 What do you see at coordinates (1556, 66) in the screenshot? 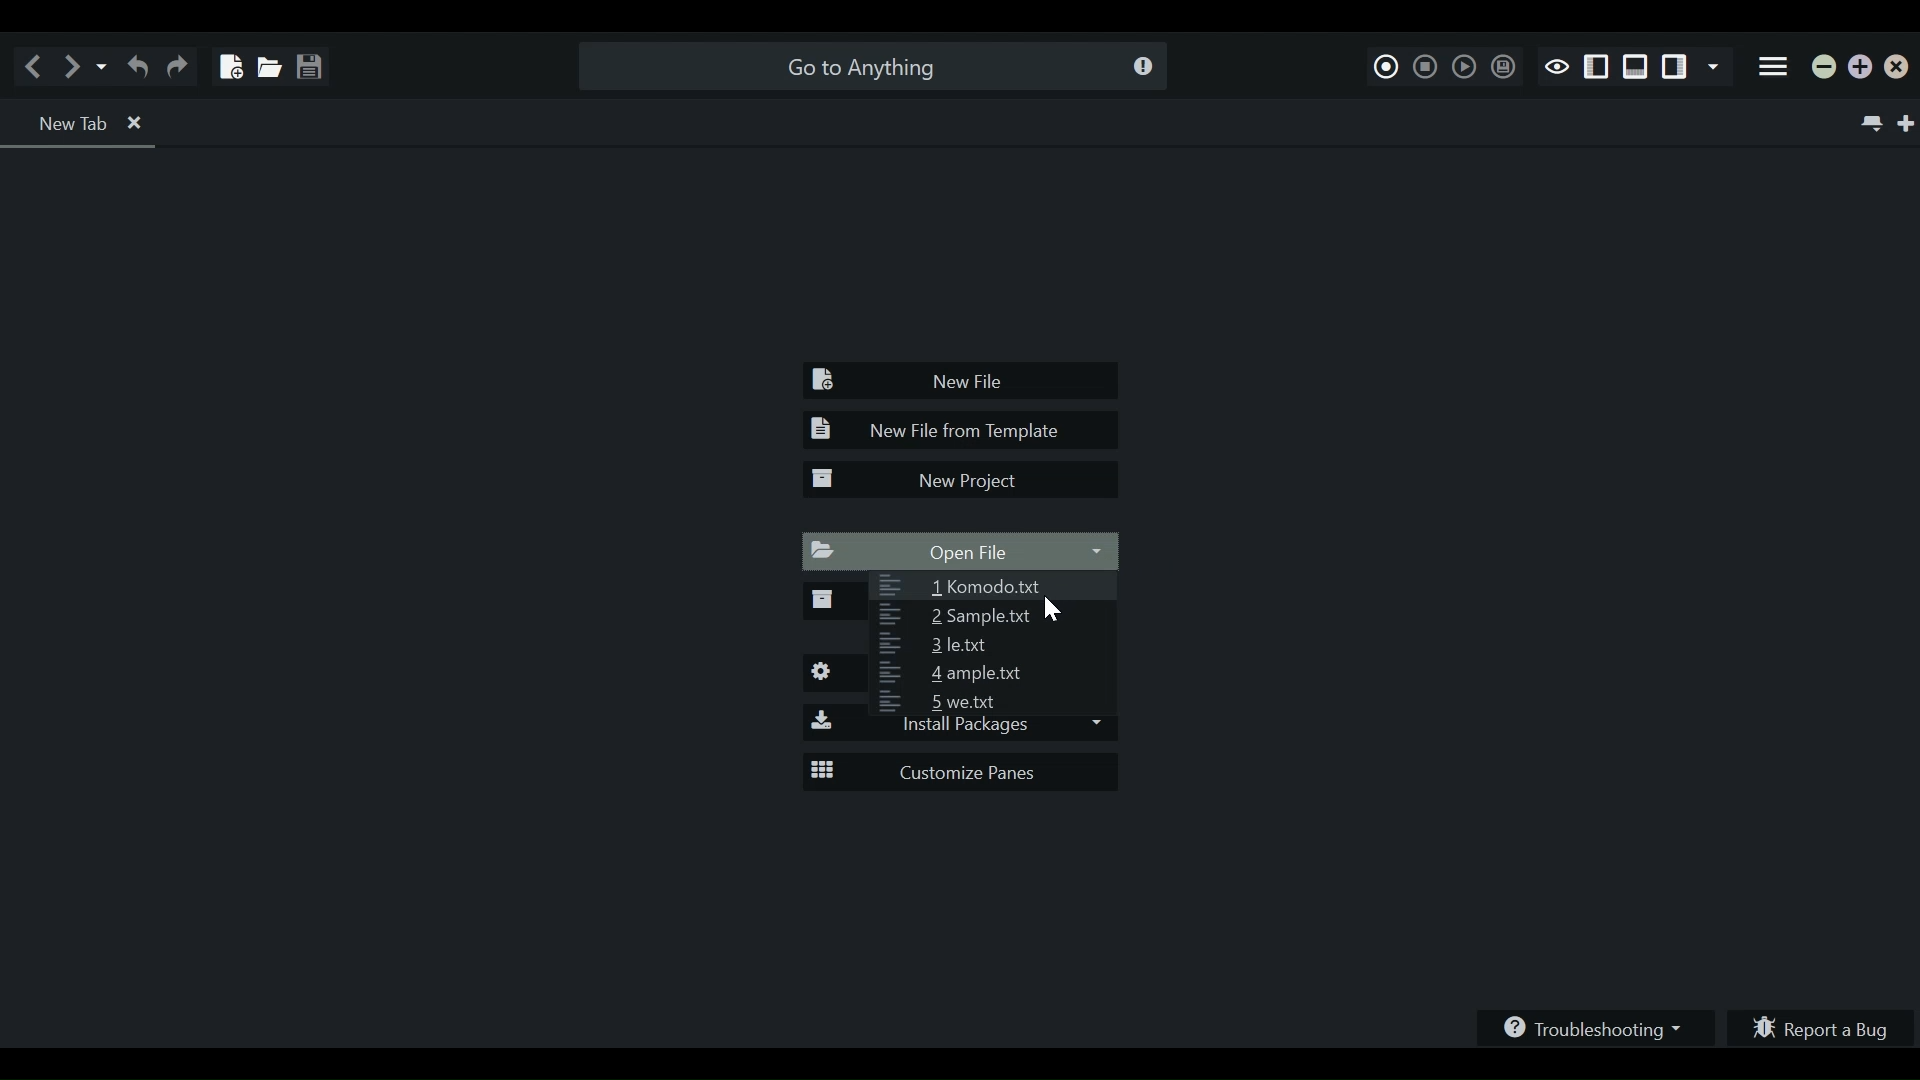
I see `Toggle Focus mode` at bounding box center [1556, 66].